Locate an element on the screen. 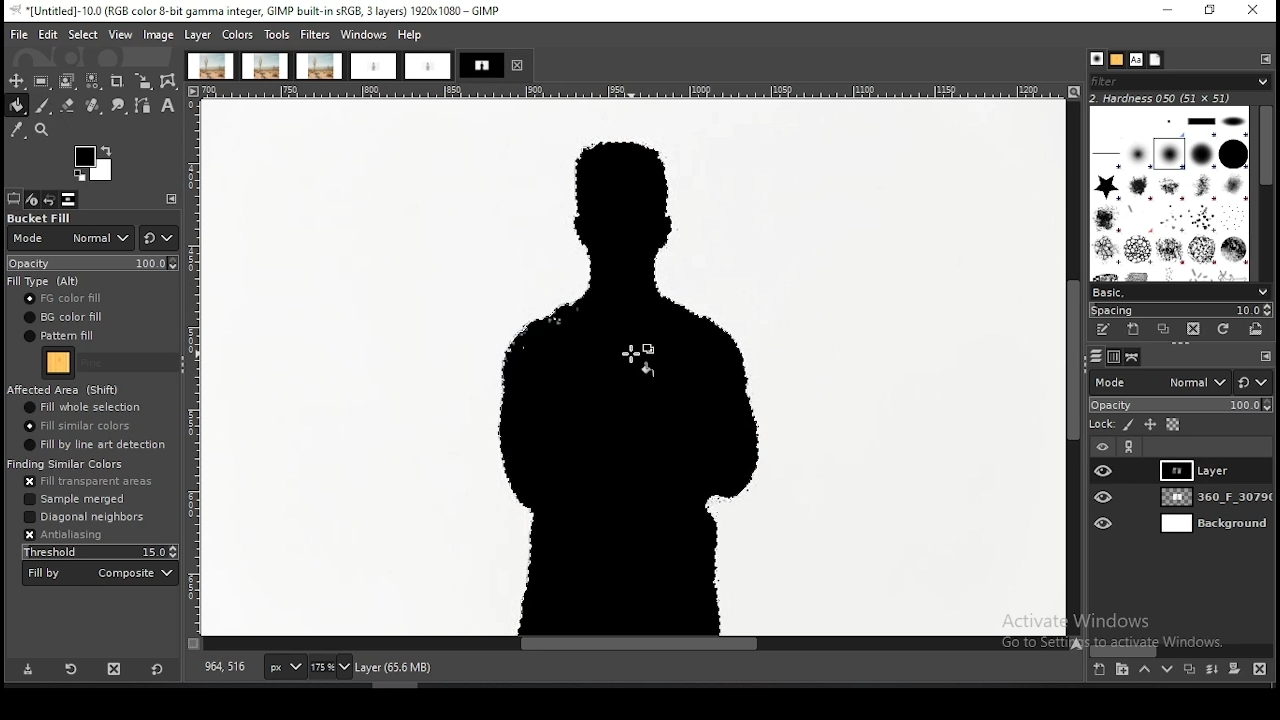  brush presets is located at coordinates (1179, 293).